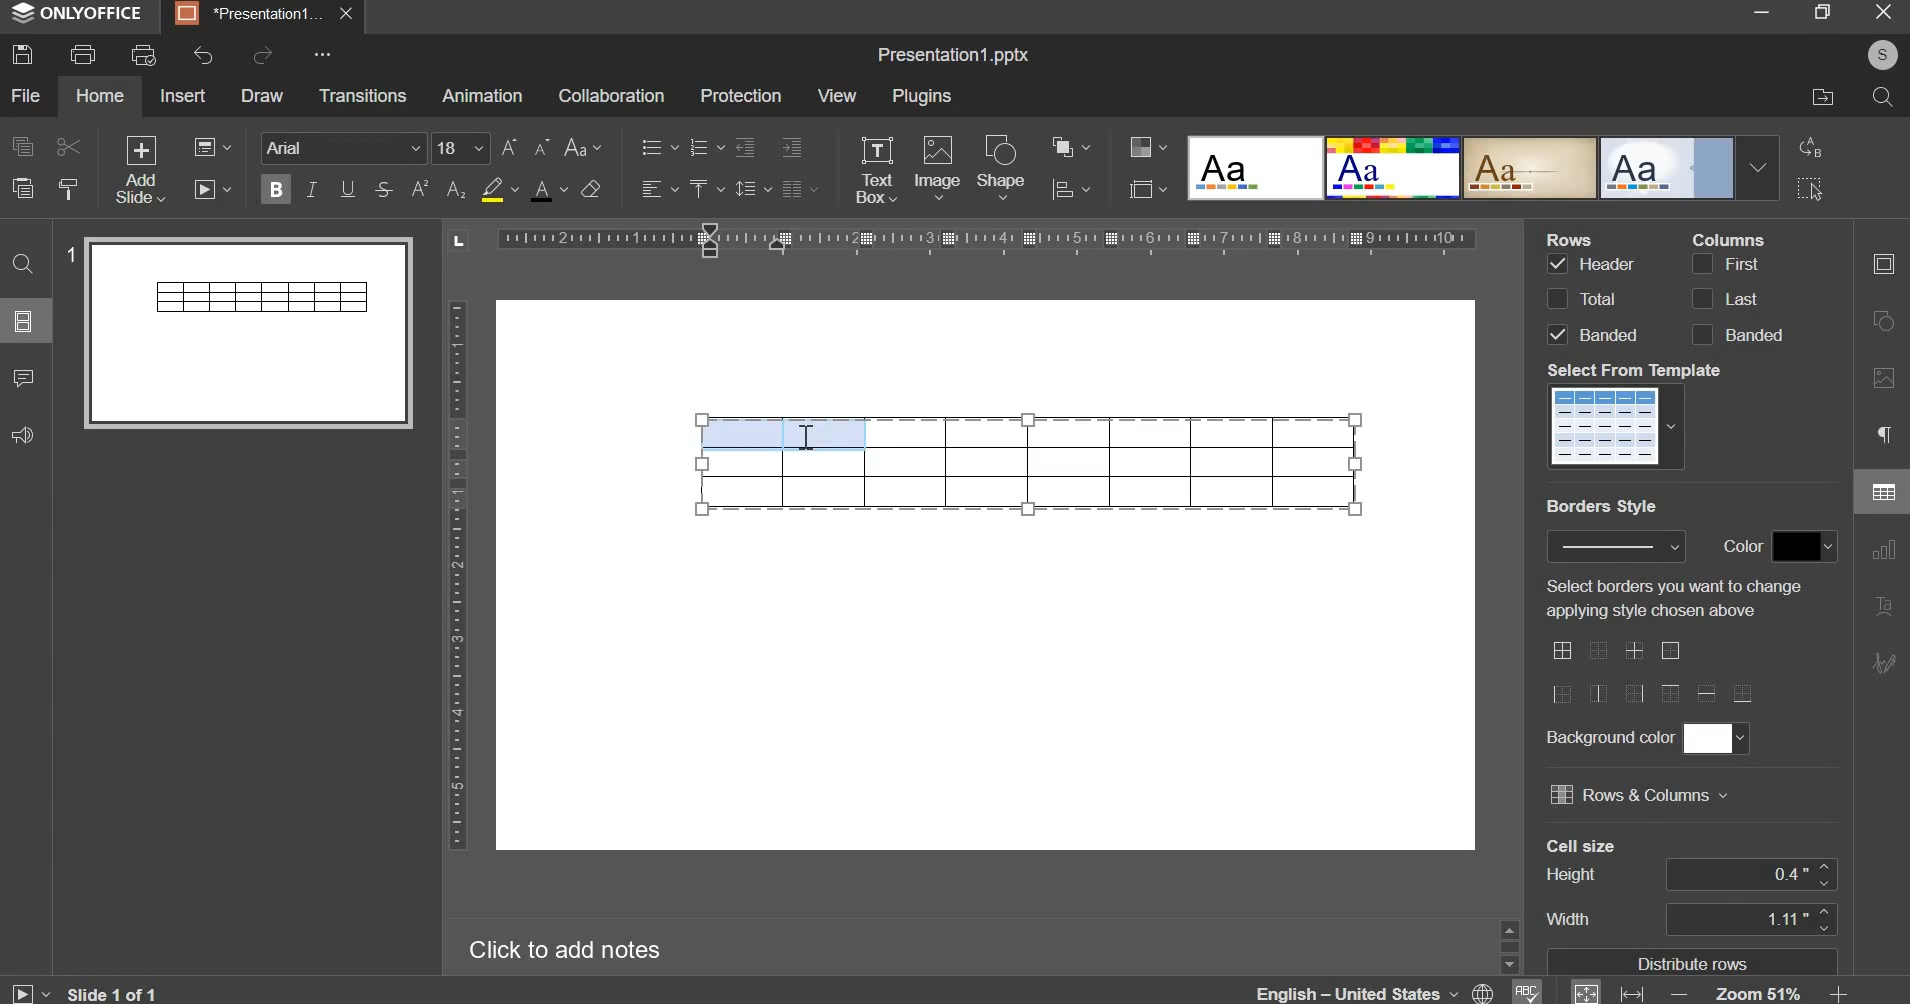  I want to click on transitions, so click(363, 94).